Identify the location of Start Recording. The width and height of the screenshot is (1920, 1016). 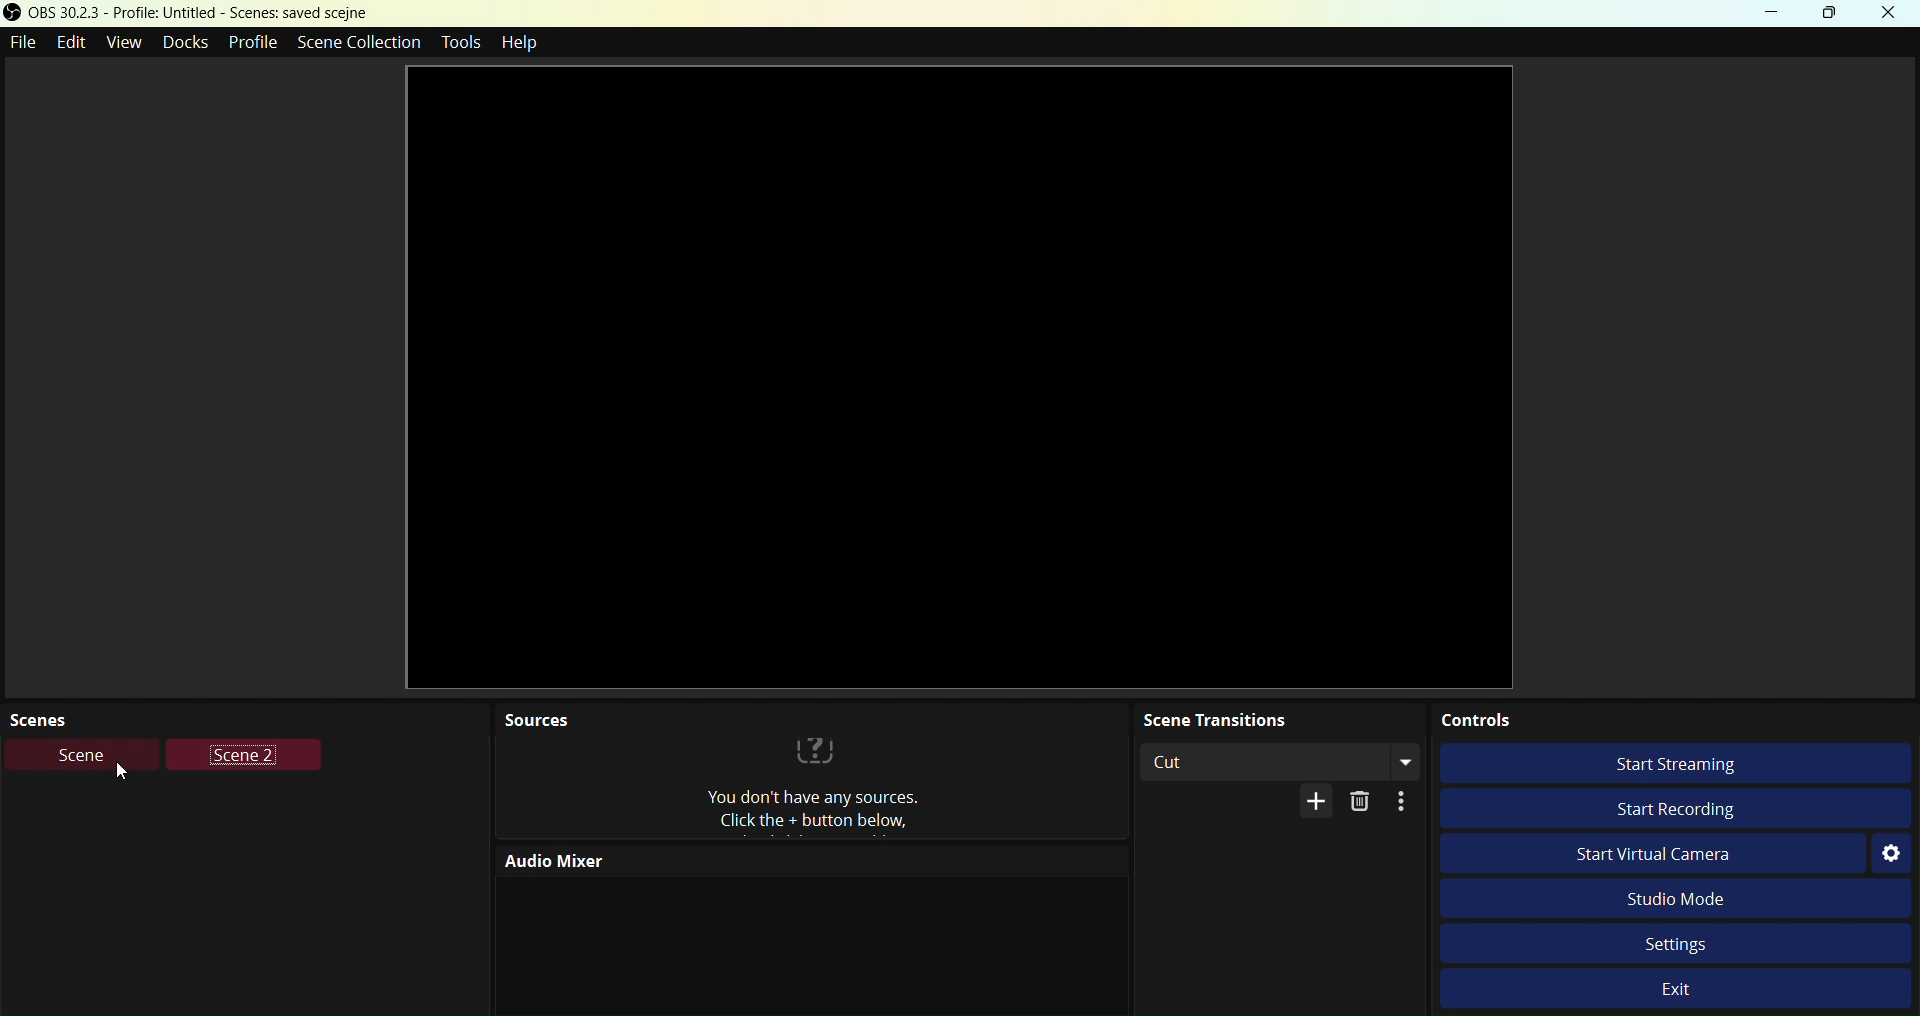
(1678, 807).